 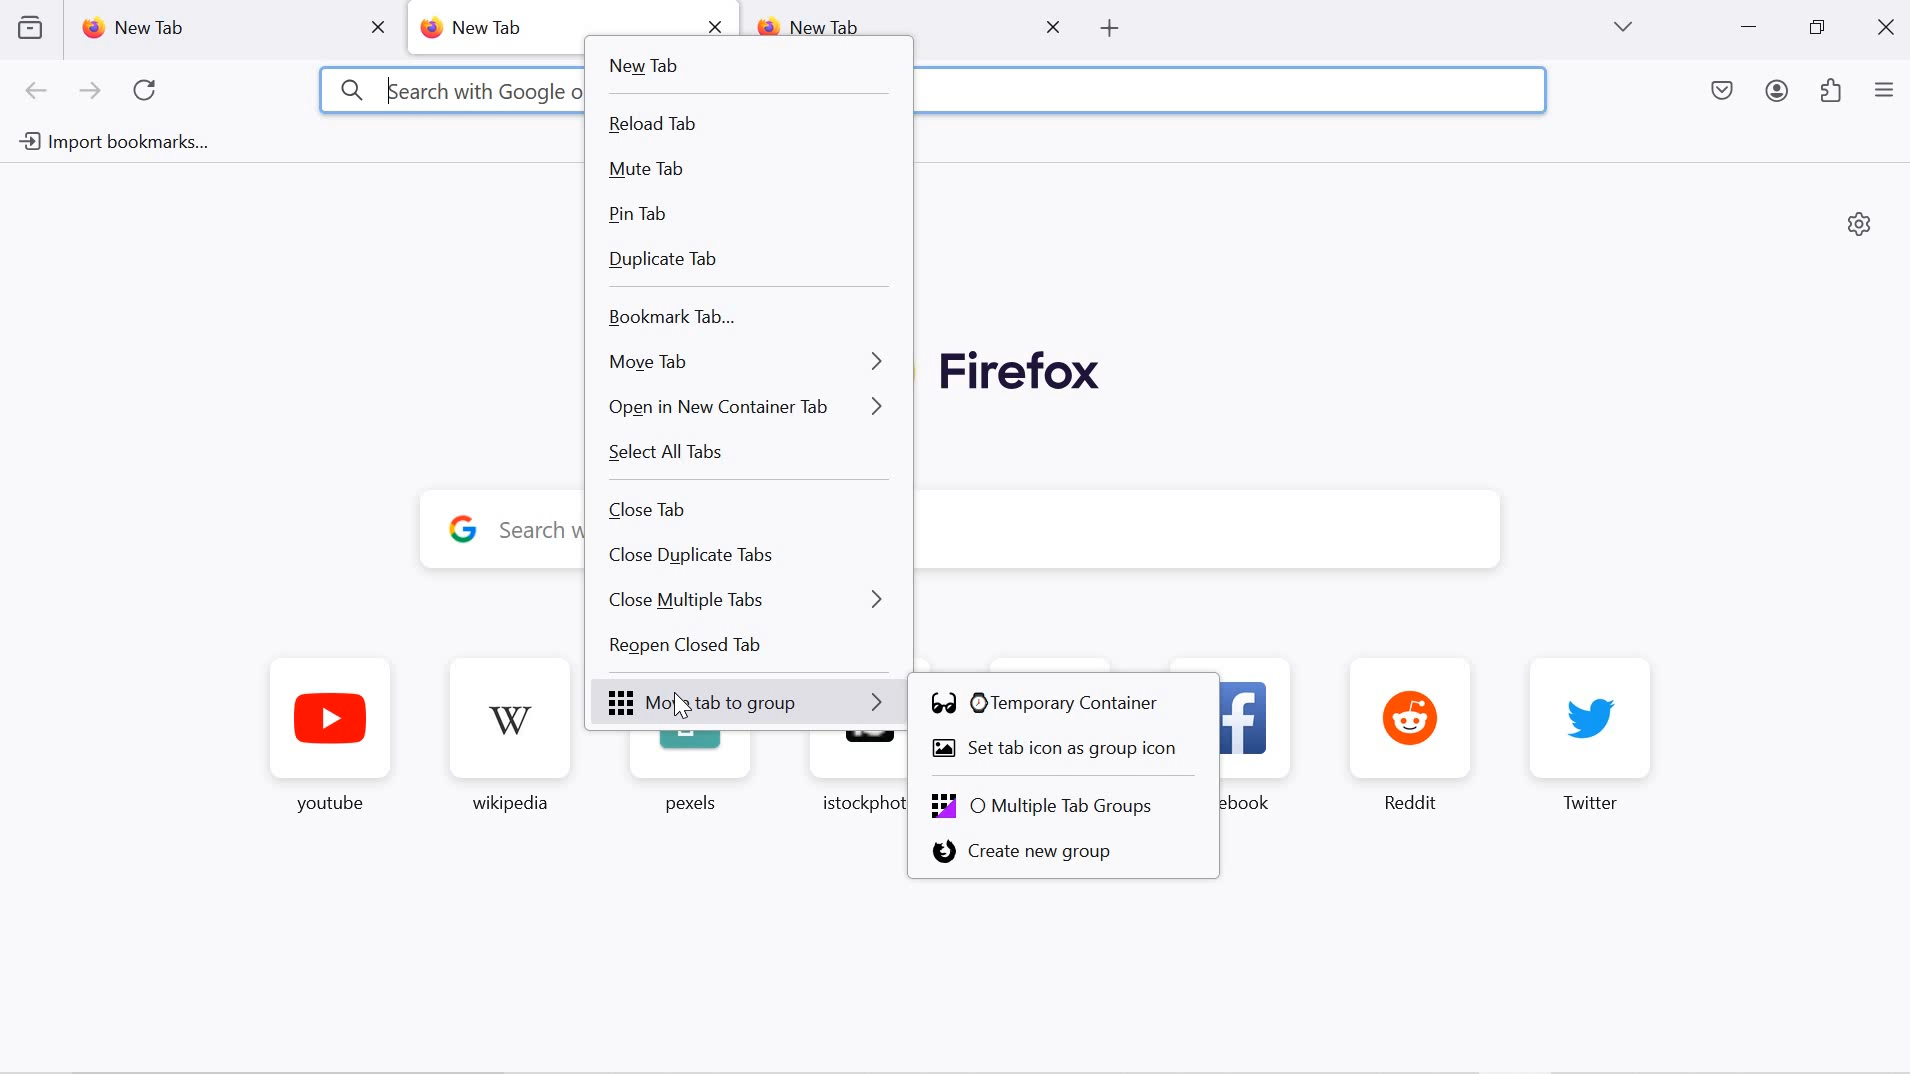 What do you see at coordinates (209, 28) in the screenshot?
I see `new tab` at bounding box center [209, 28].